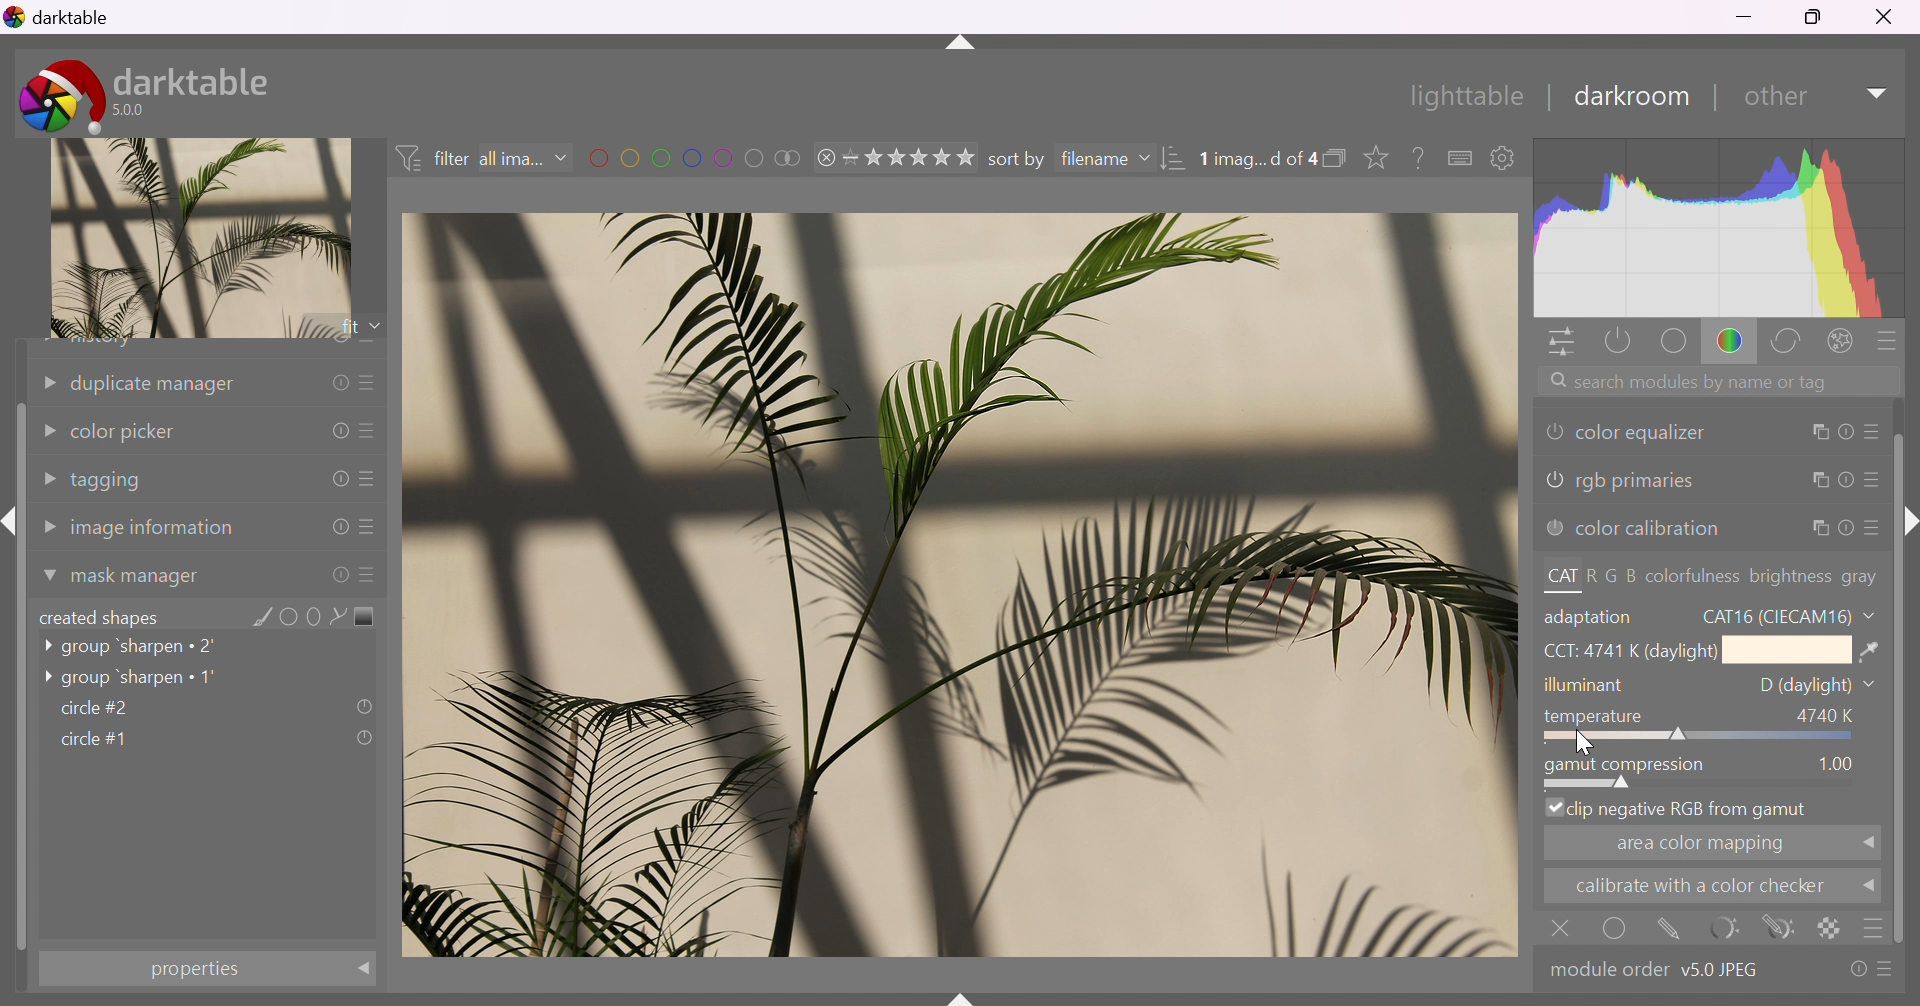 The height and width of the screenshot is (1006, 1920). Describe the element at coordinates (1470, 96) in the screenshot. I see `lighttable` at that location.